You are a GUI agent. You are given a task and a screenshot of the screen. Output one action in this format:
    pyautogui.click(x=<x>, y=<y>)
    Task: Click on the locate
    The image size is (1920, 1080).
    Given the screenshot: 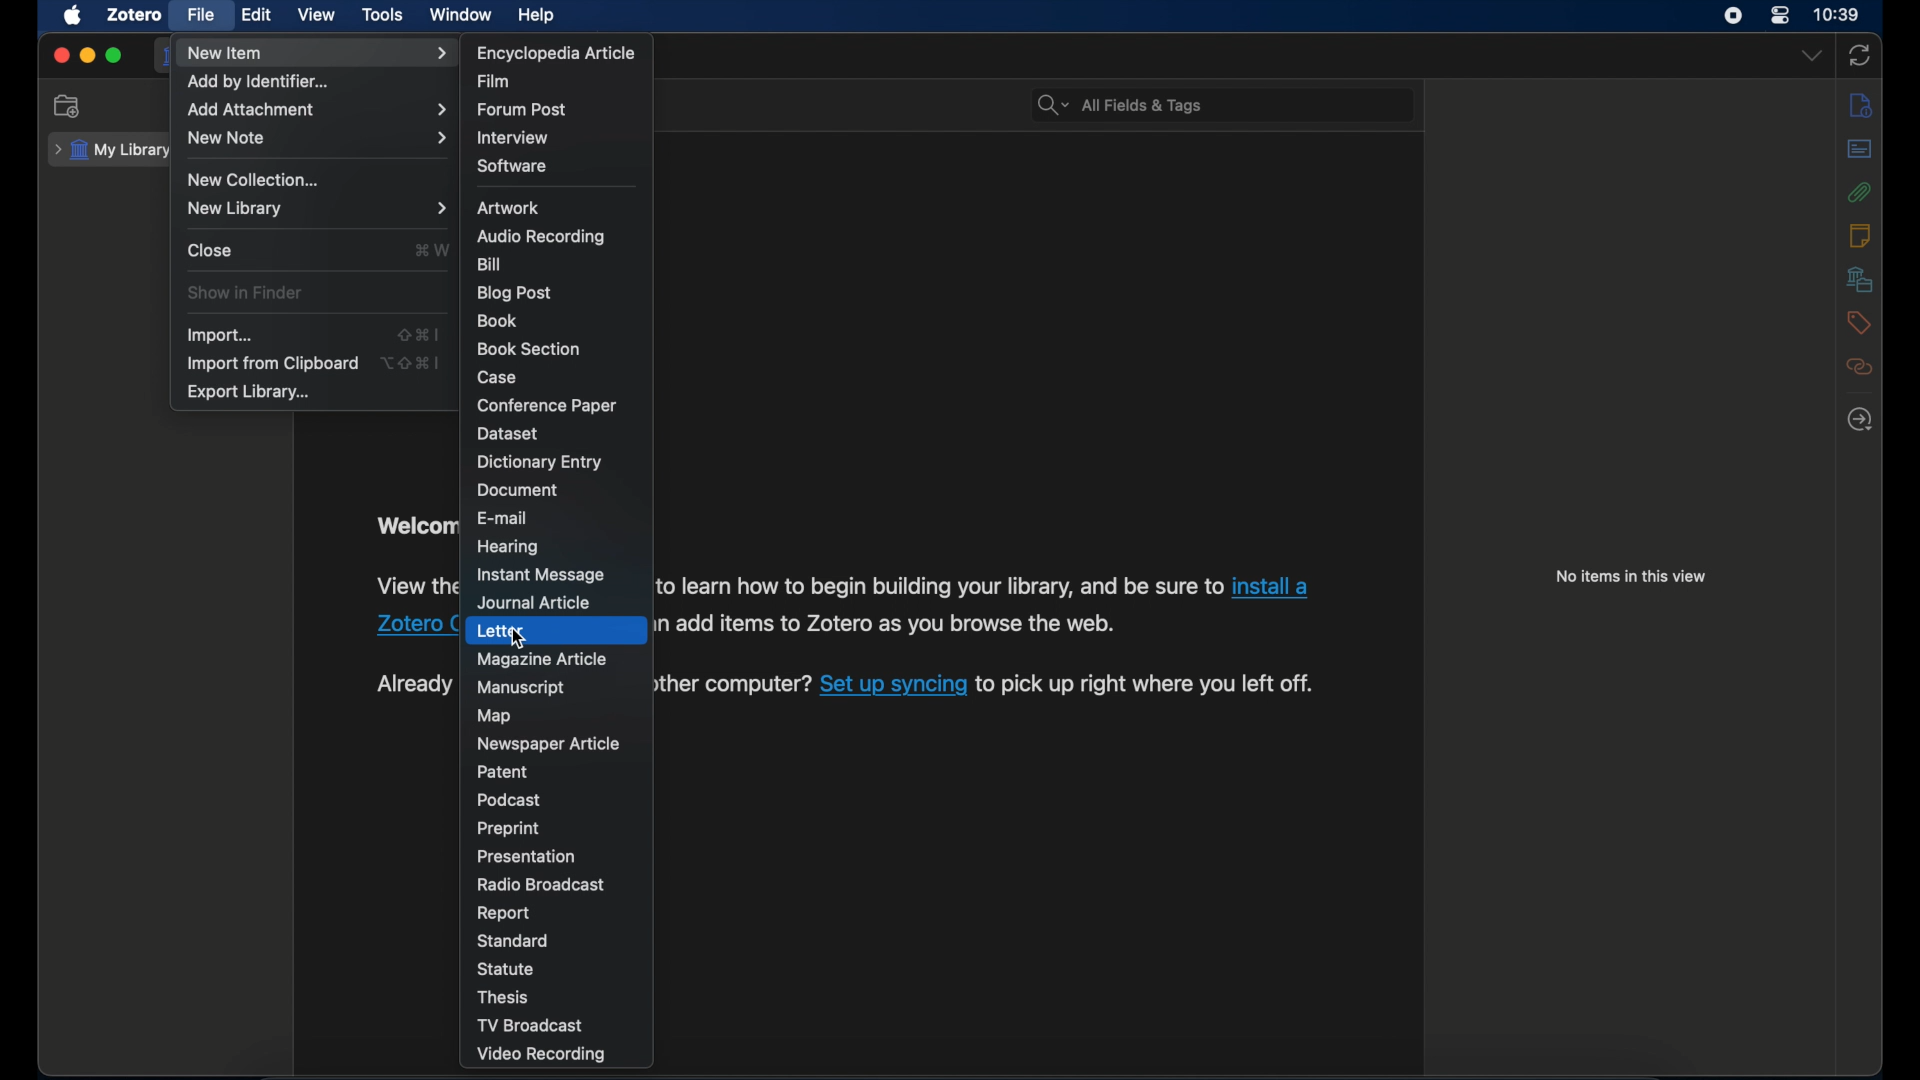 What is the action you would take?
    pyautogui.click(x=1860, y=421)
    